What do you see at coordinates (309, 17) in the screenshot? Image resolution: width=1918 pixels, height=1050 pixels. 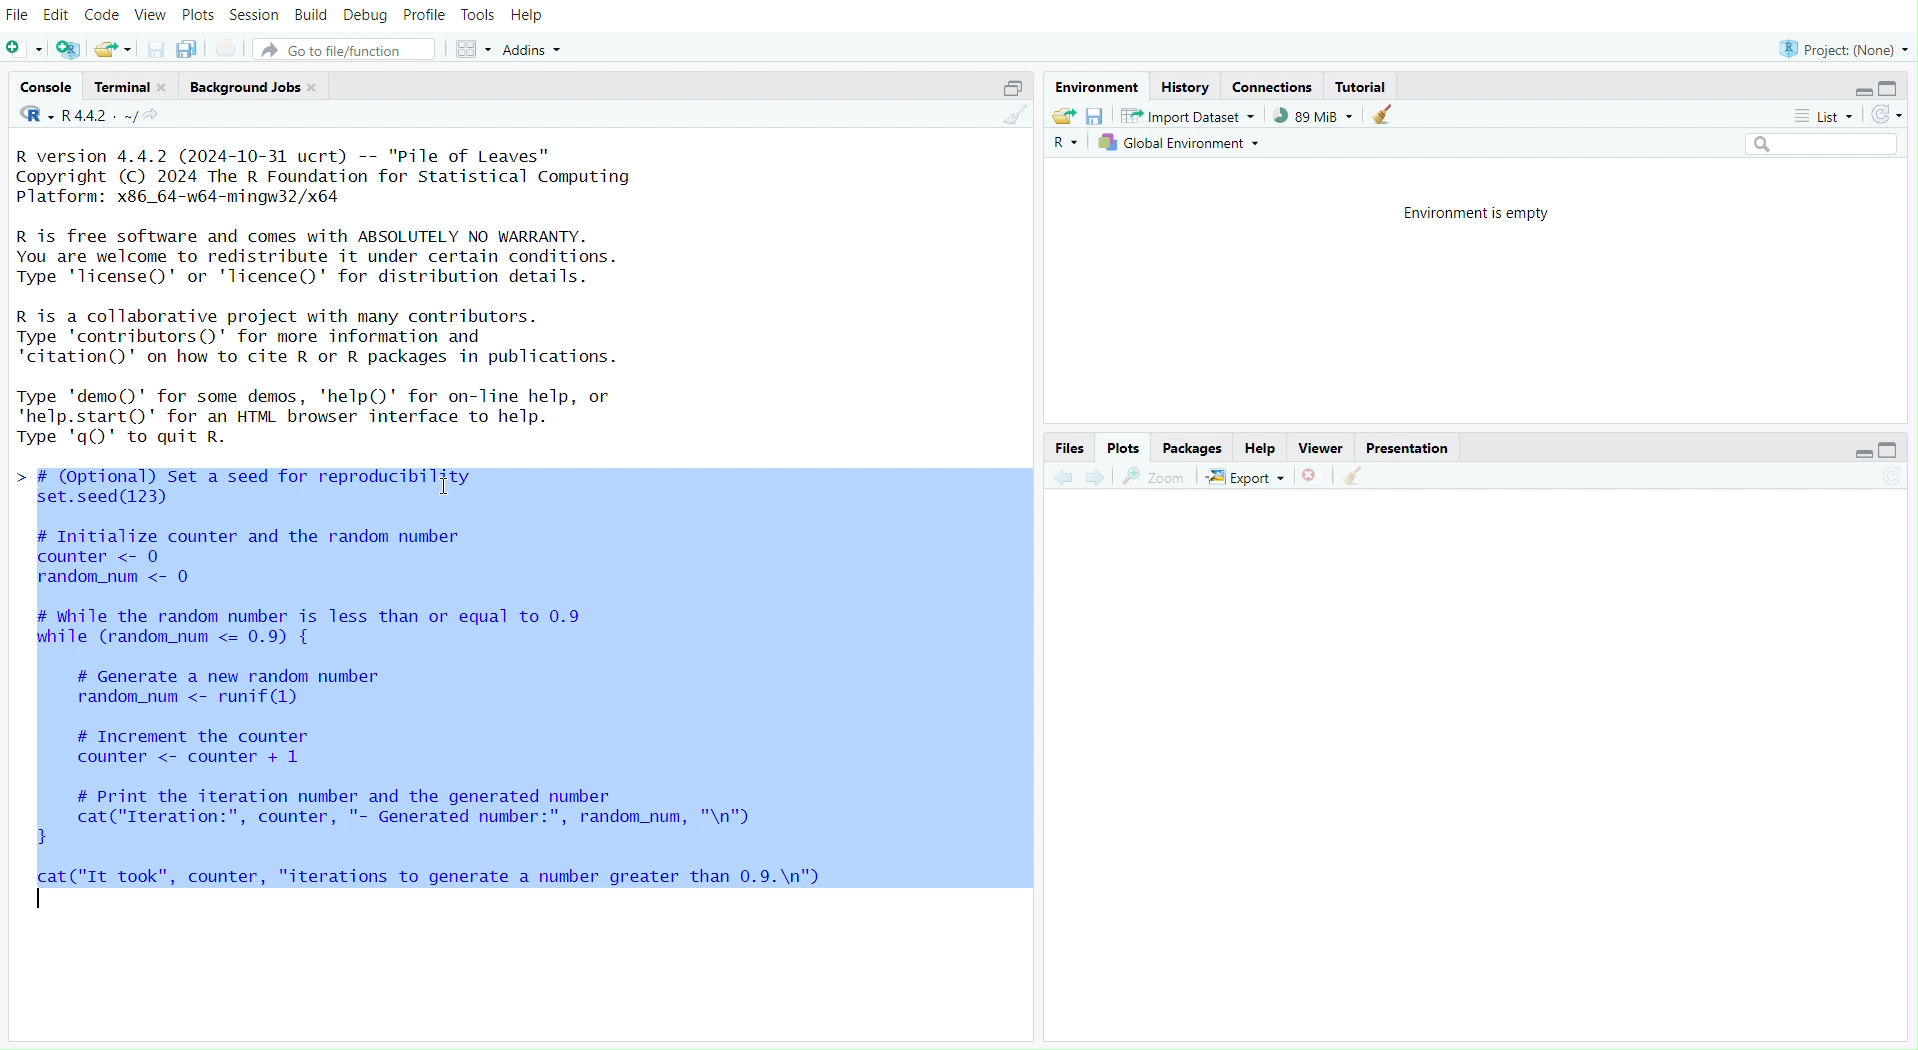 I see `Build` at bounding box center [309, 17].